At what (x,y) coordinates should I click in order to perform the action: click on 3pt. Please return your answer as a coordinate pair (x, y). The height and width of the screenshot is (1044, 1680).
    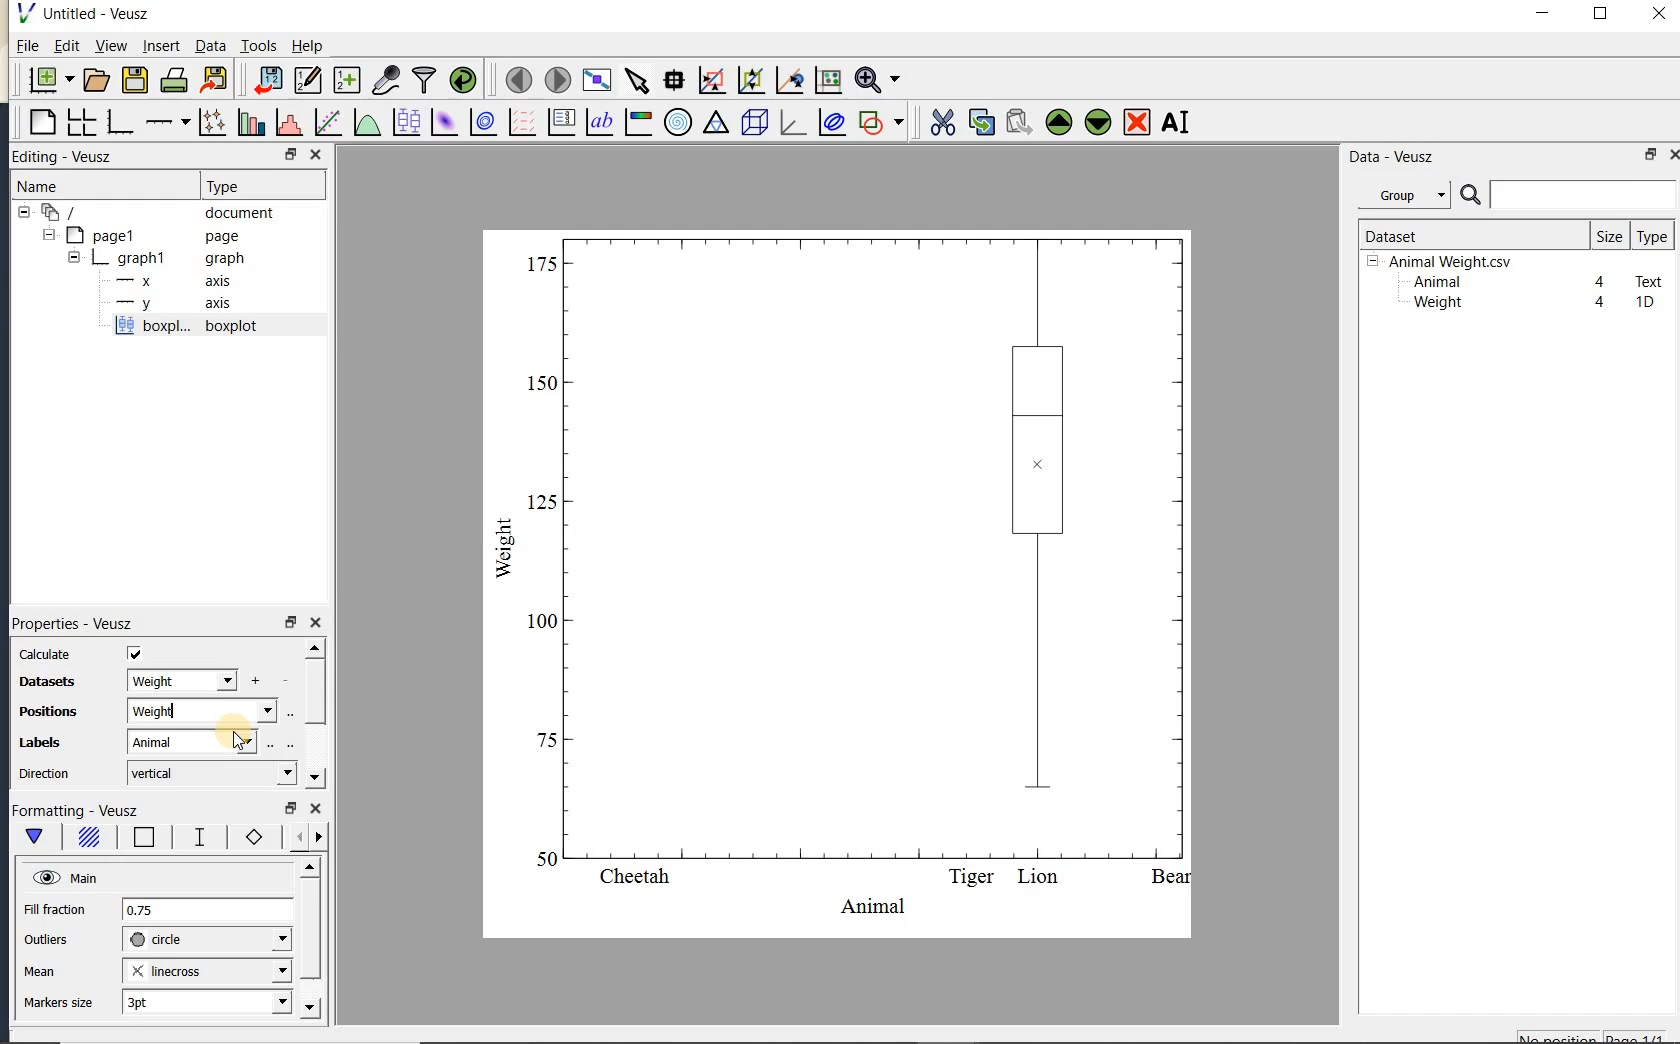
    Looking at the image, I should click on (205, 1001).